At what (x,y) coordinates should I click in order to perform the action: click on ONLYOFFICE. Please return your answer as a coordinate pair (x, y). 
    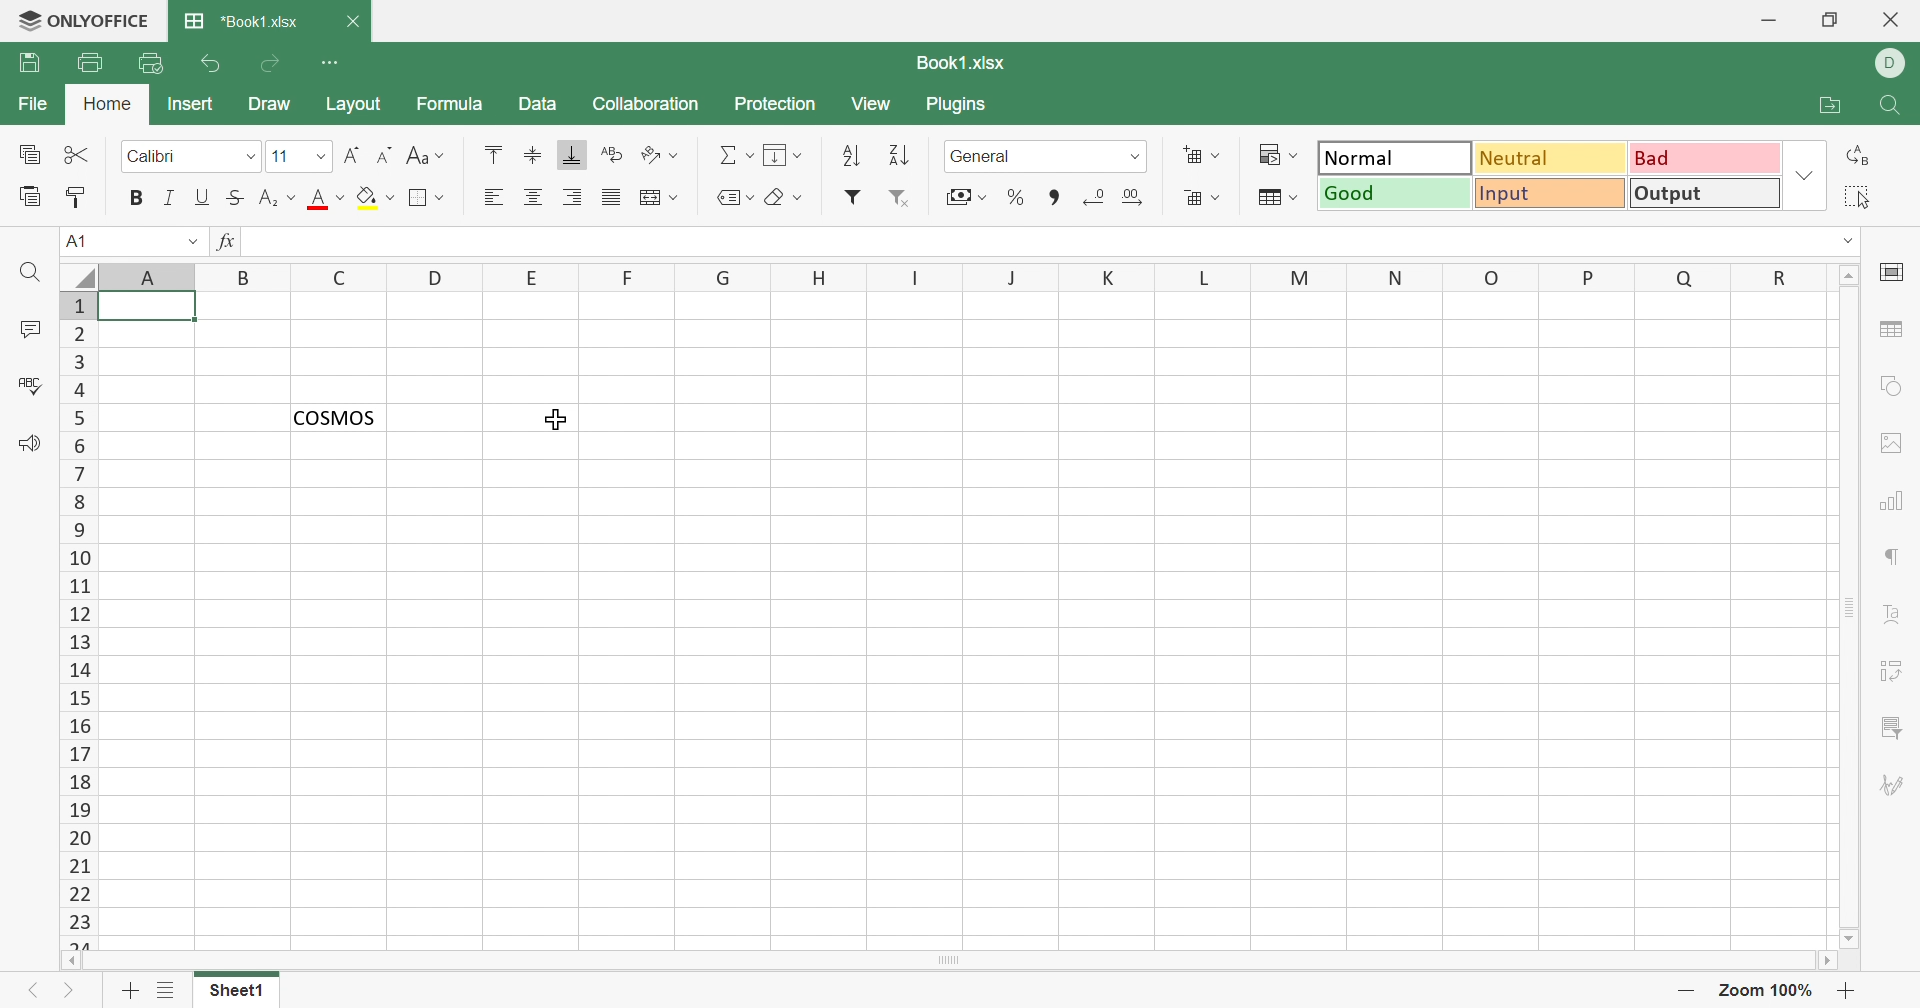
    Looking at the image, I should click on (84, 21).